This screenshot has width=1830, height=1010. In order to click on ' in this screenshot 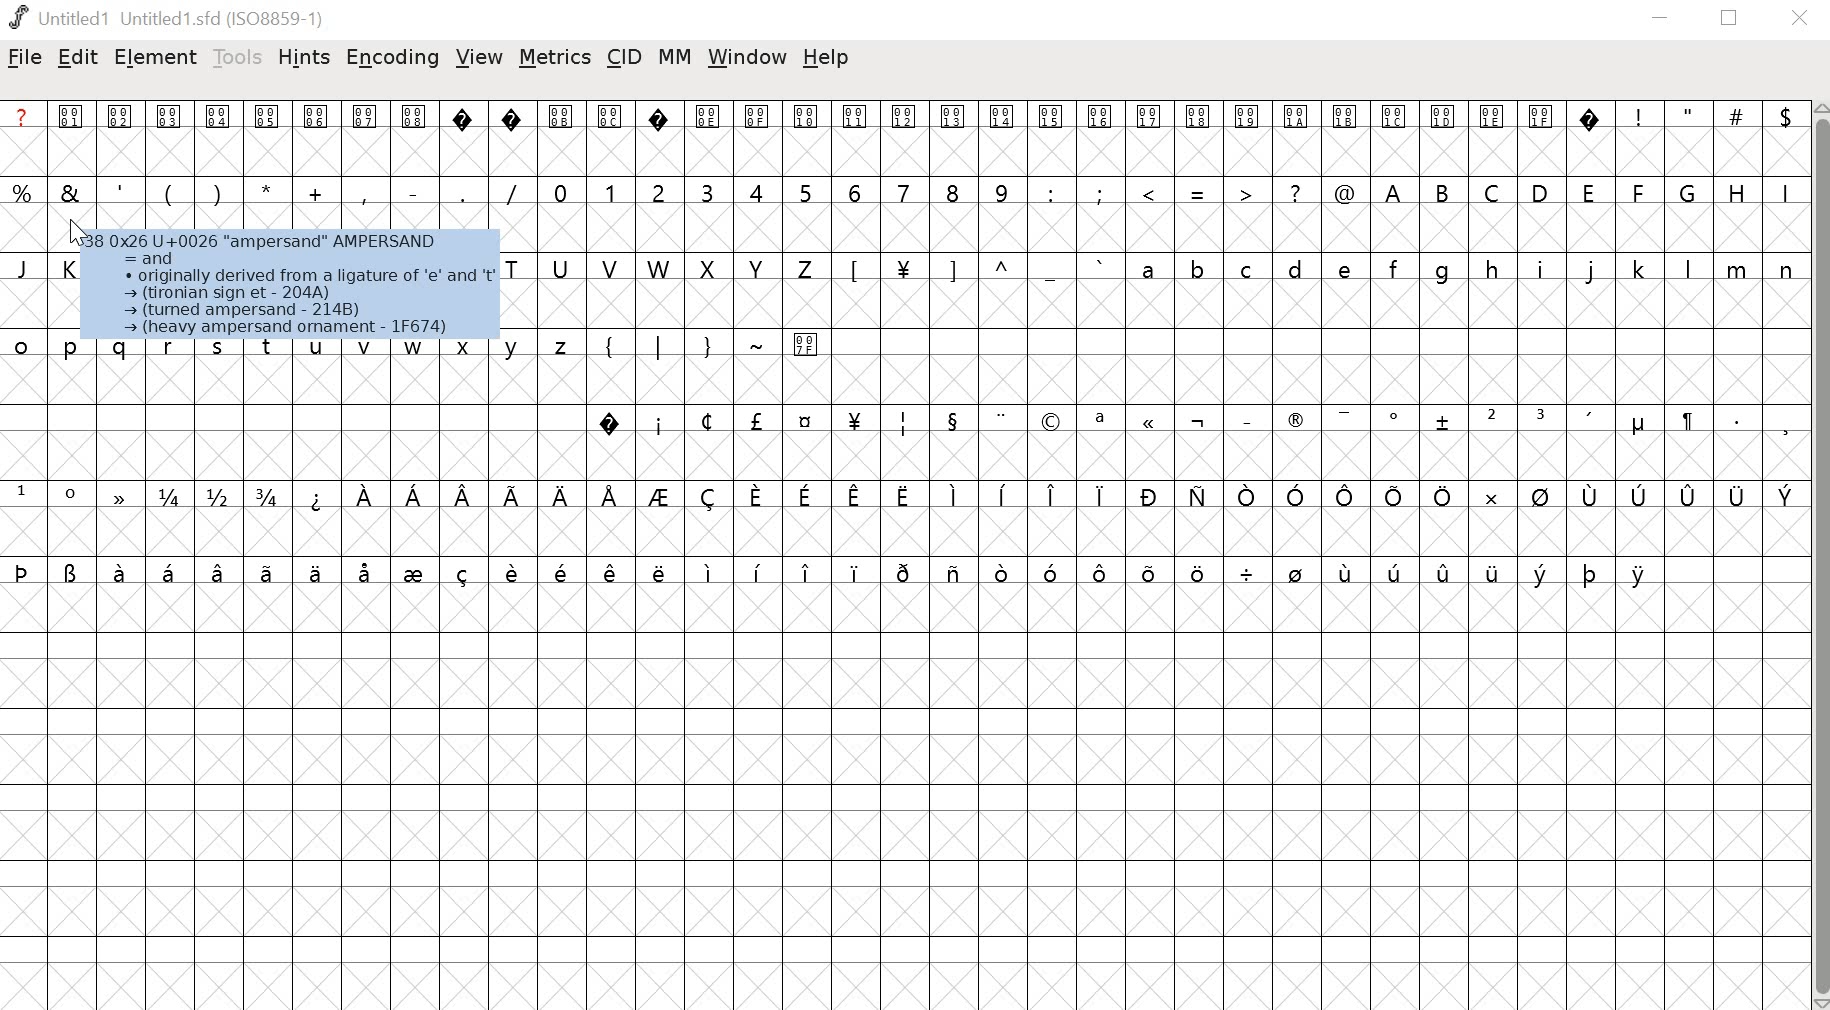, I will do `click(1592, 420)`.